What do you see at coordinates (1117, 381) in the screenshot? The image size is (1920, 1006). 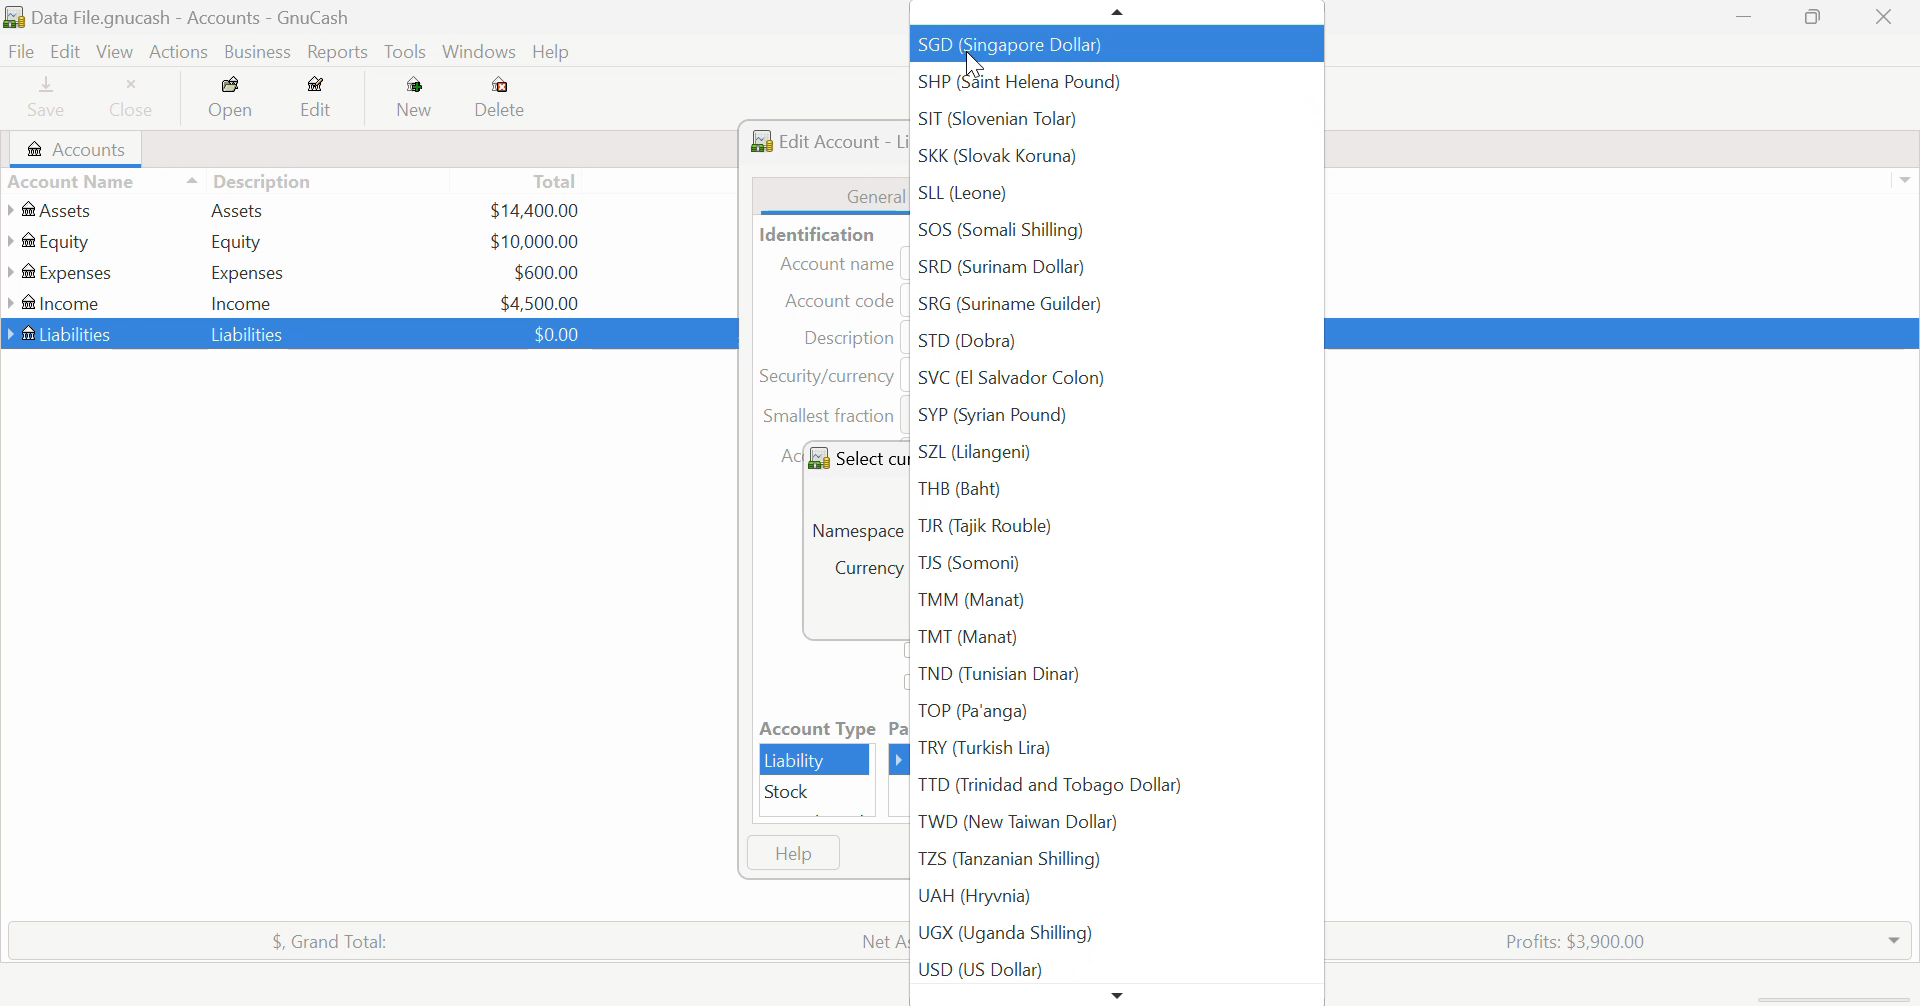 I see `SVC` at bounding box center [1117, 381].